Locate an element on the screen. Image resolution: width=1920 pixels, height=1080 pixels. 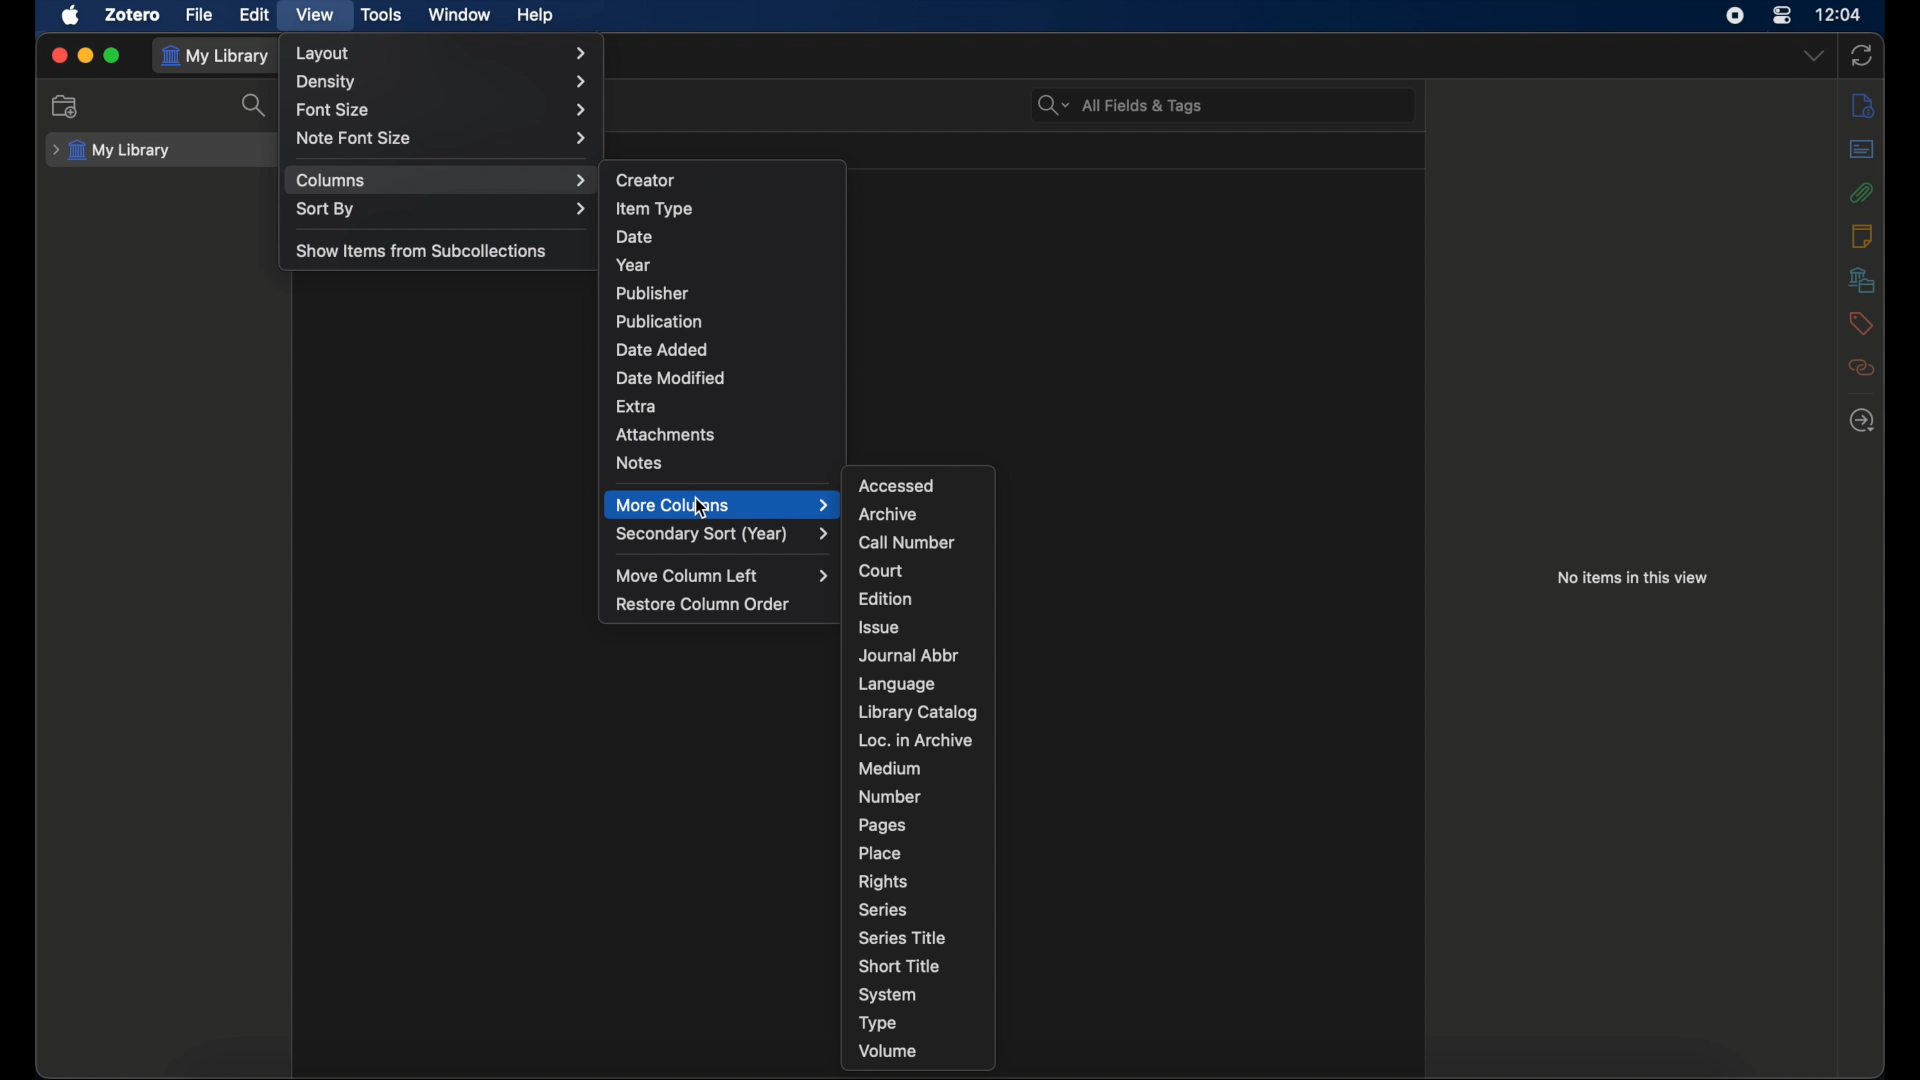
info is located at coordinates (1862, 106).